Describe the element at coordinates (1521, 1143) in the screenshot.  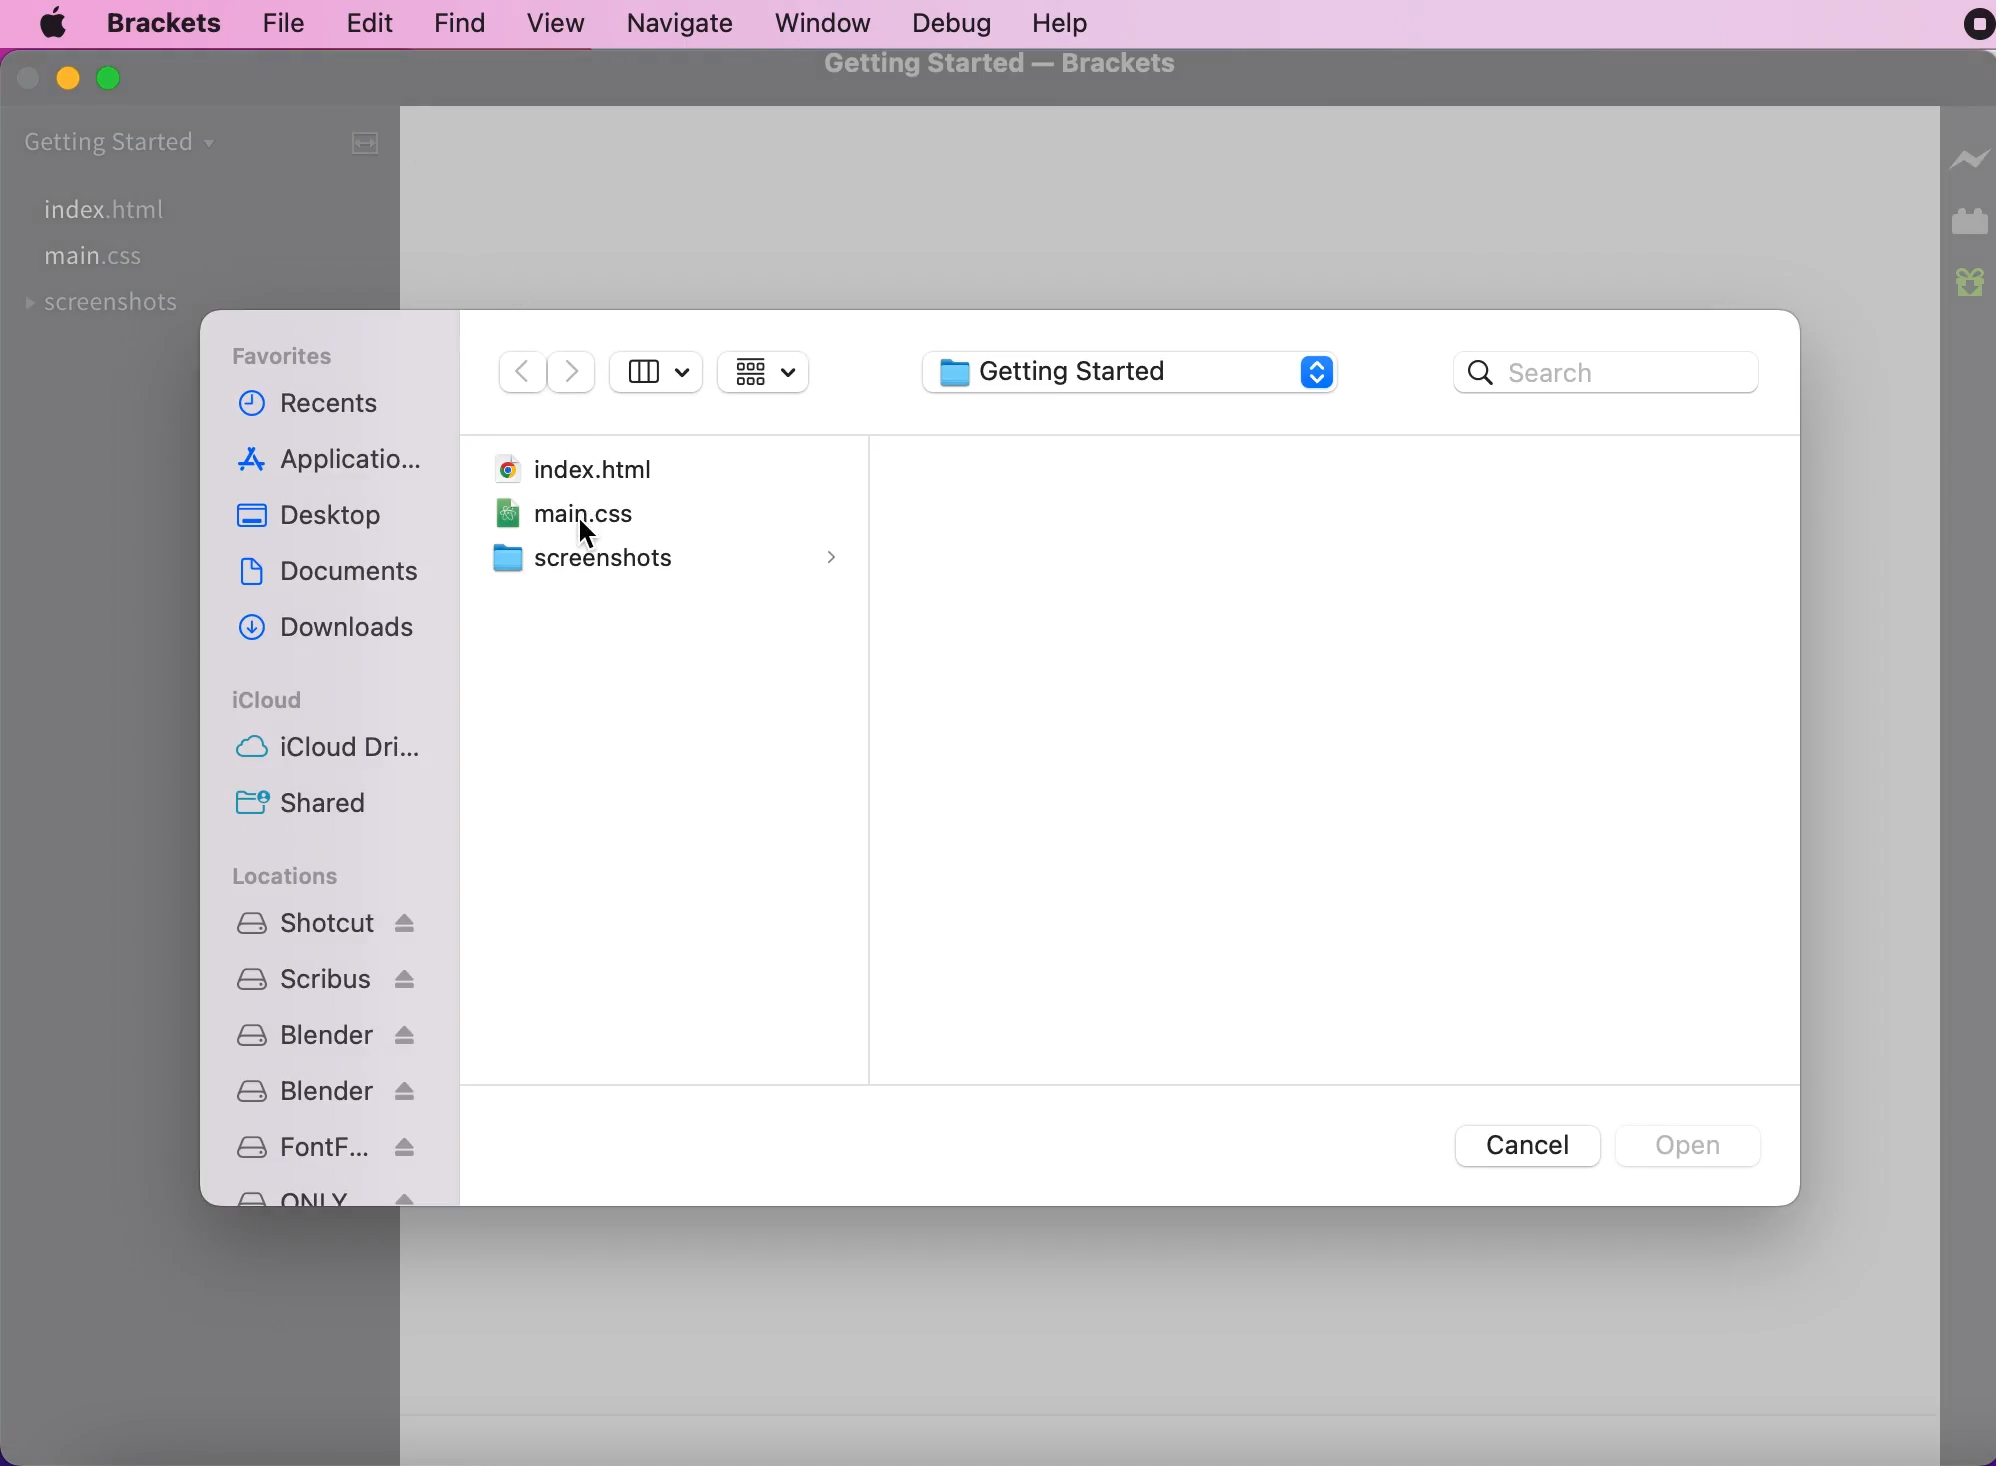
I see `cancel` at that location.